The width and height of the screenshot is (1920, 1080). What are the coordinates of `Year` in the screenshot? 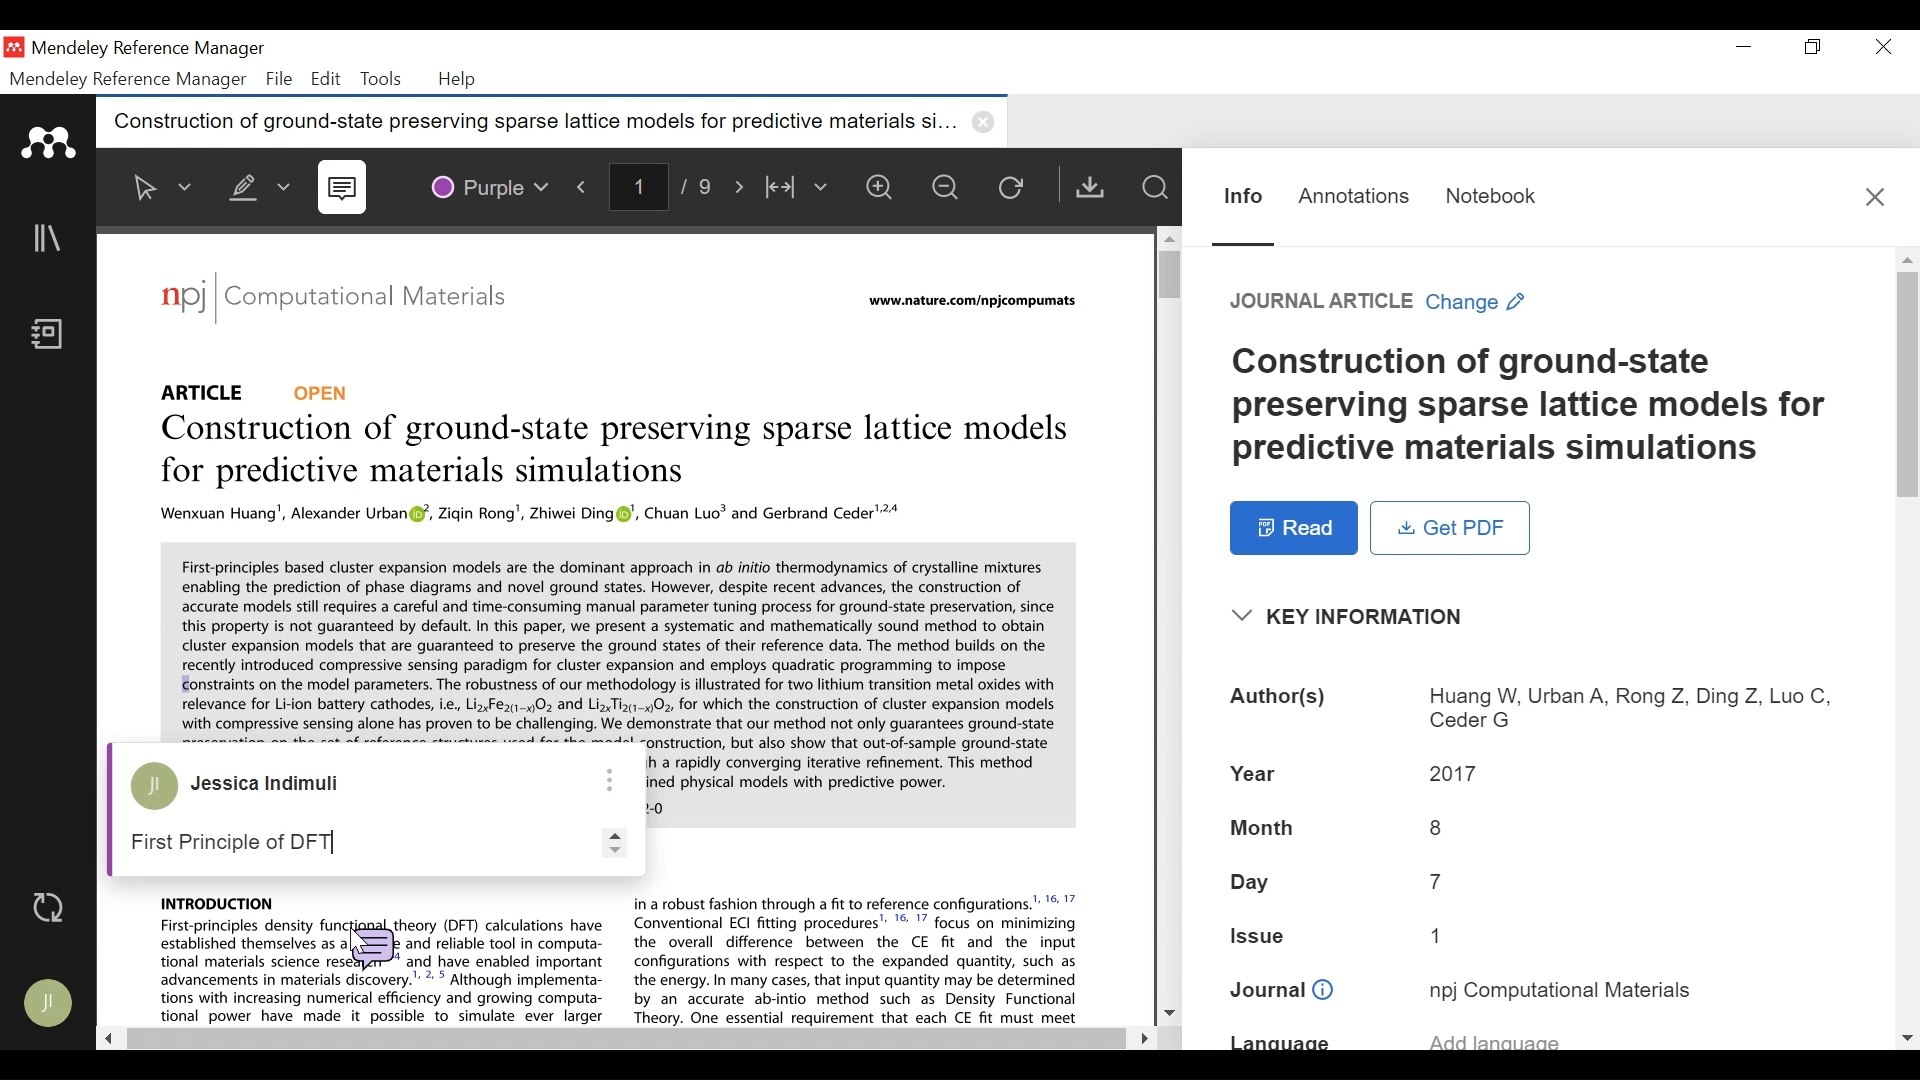 It's located at (1537, 774).